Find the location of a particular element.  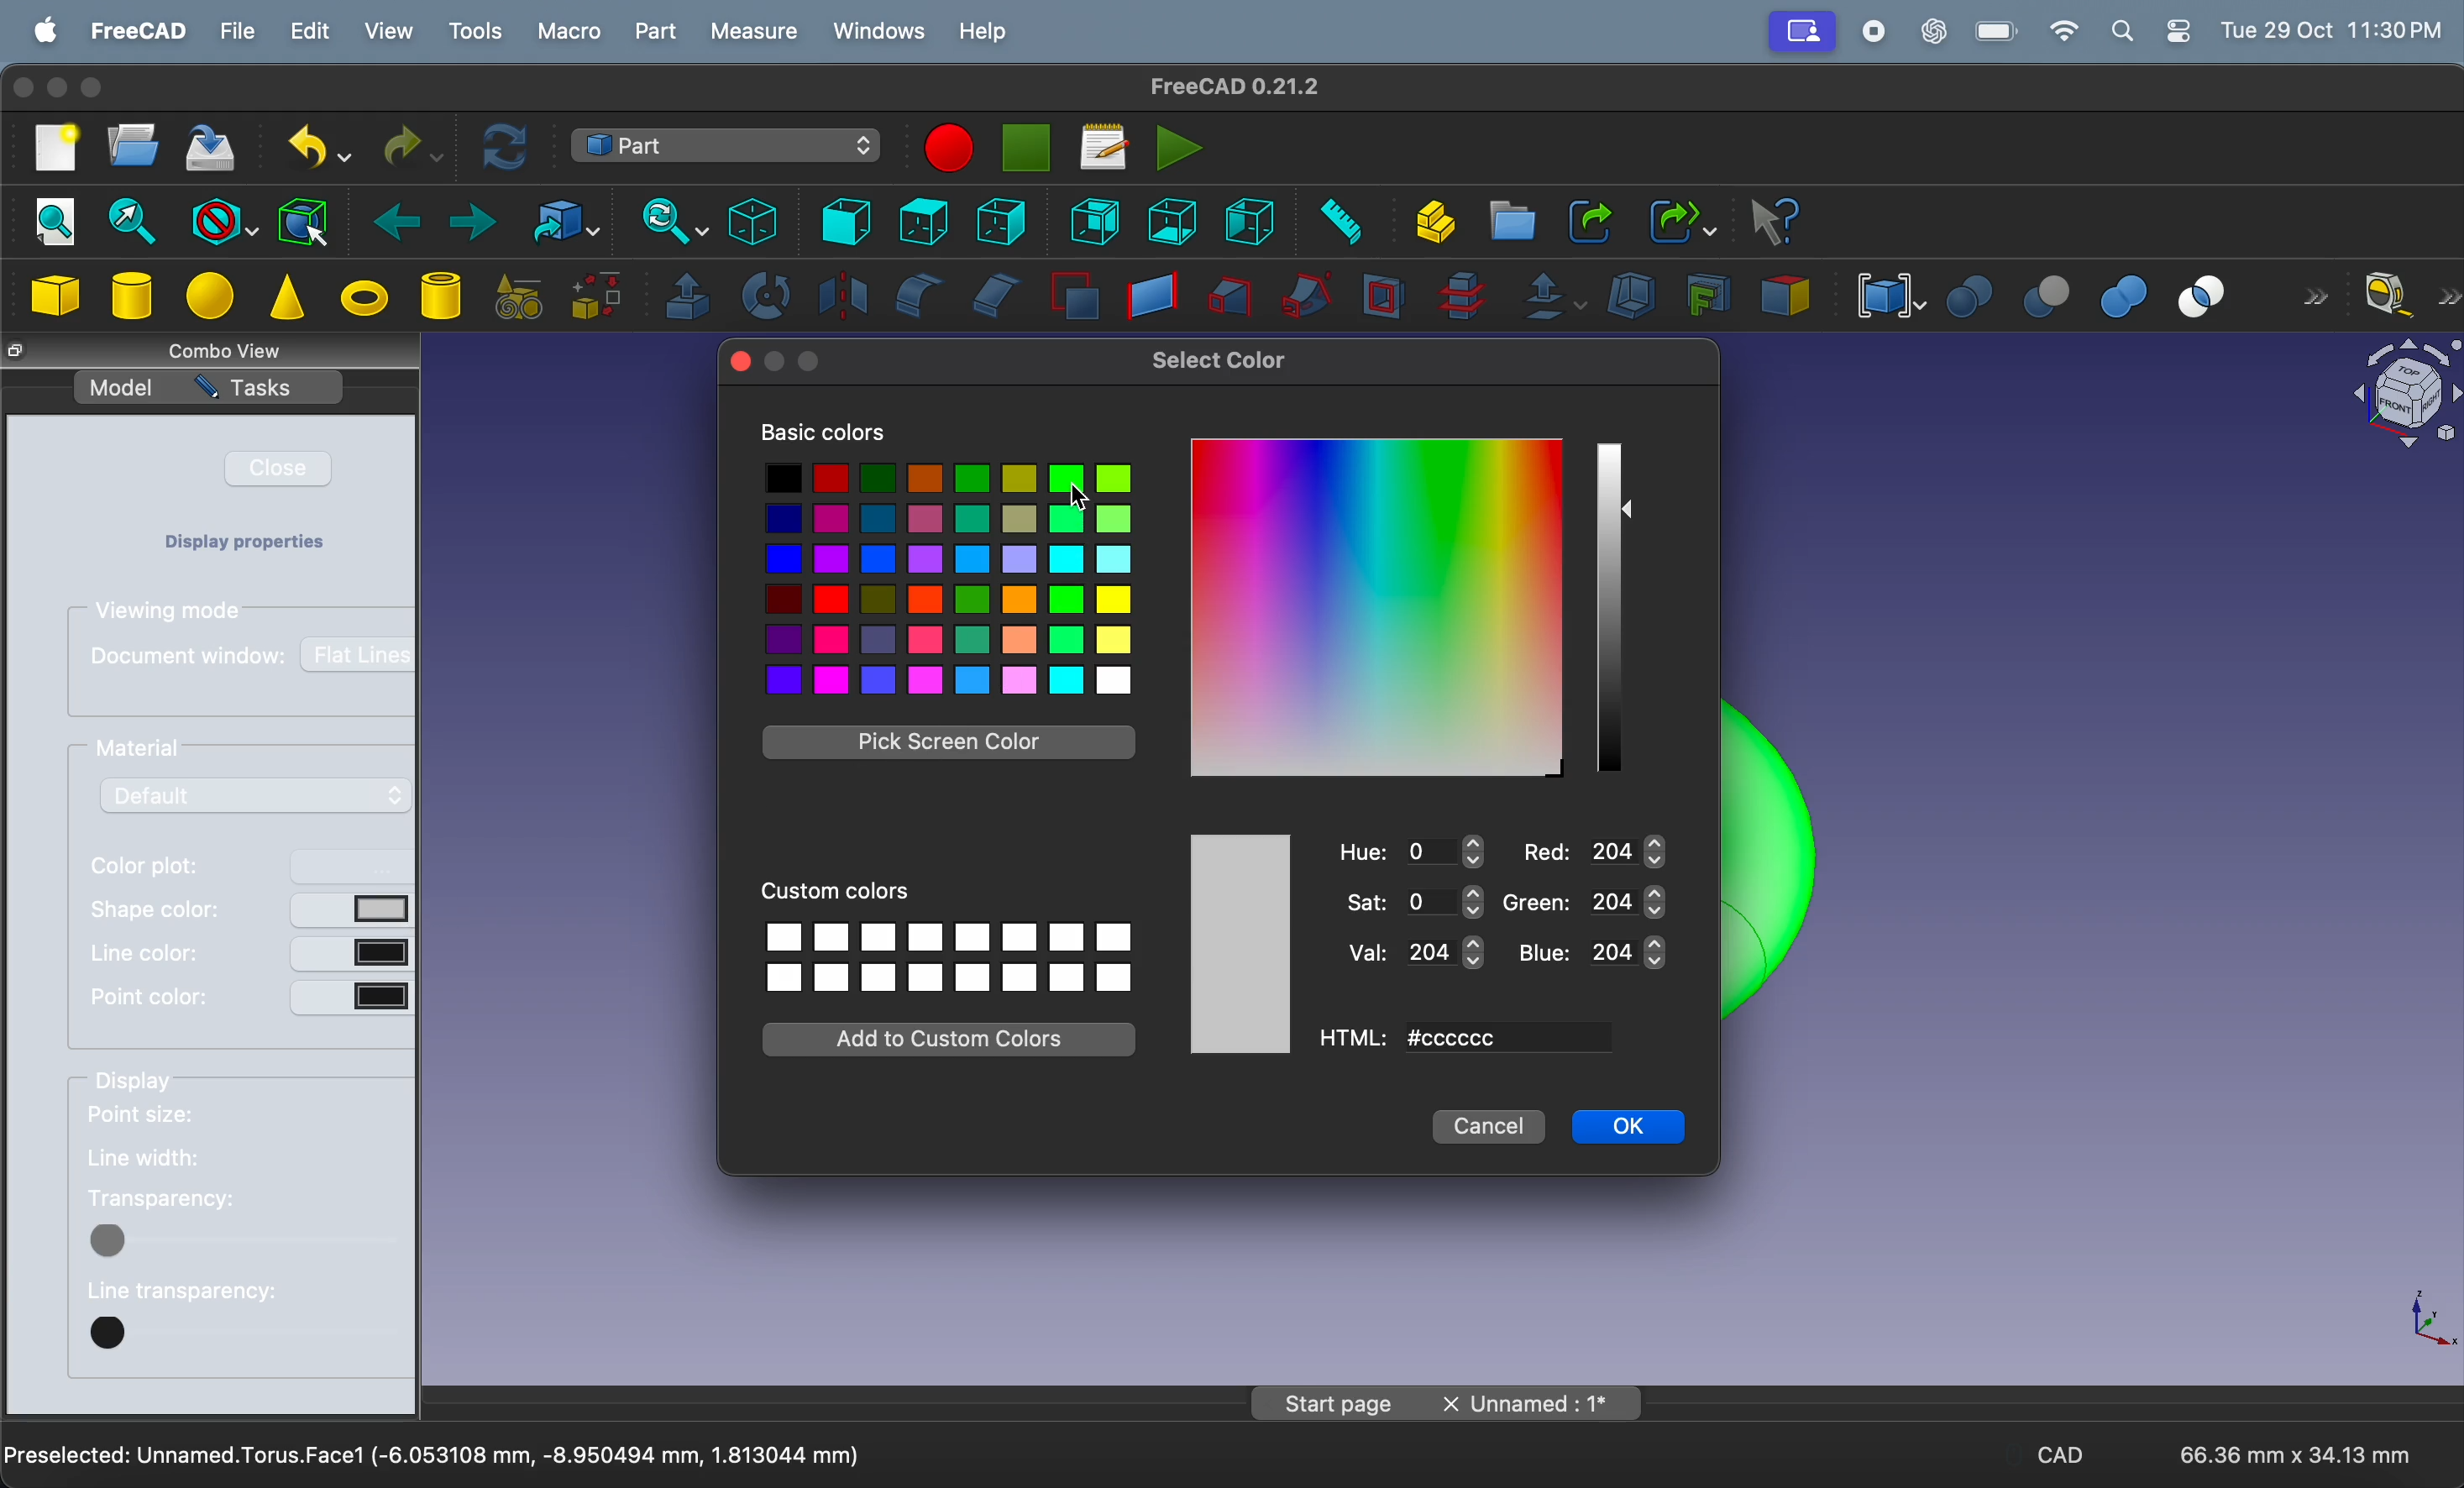

66.36 mm * 34.13 mm is located at coordinates (2297, 1455).